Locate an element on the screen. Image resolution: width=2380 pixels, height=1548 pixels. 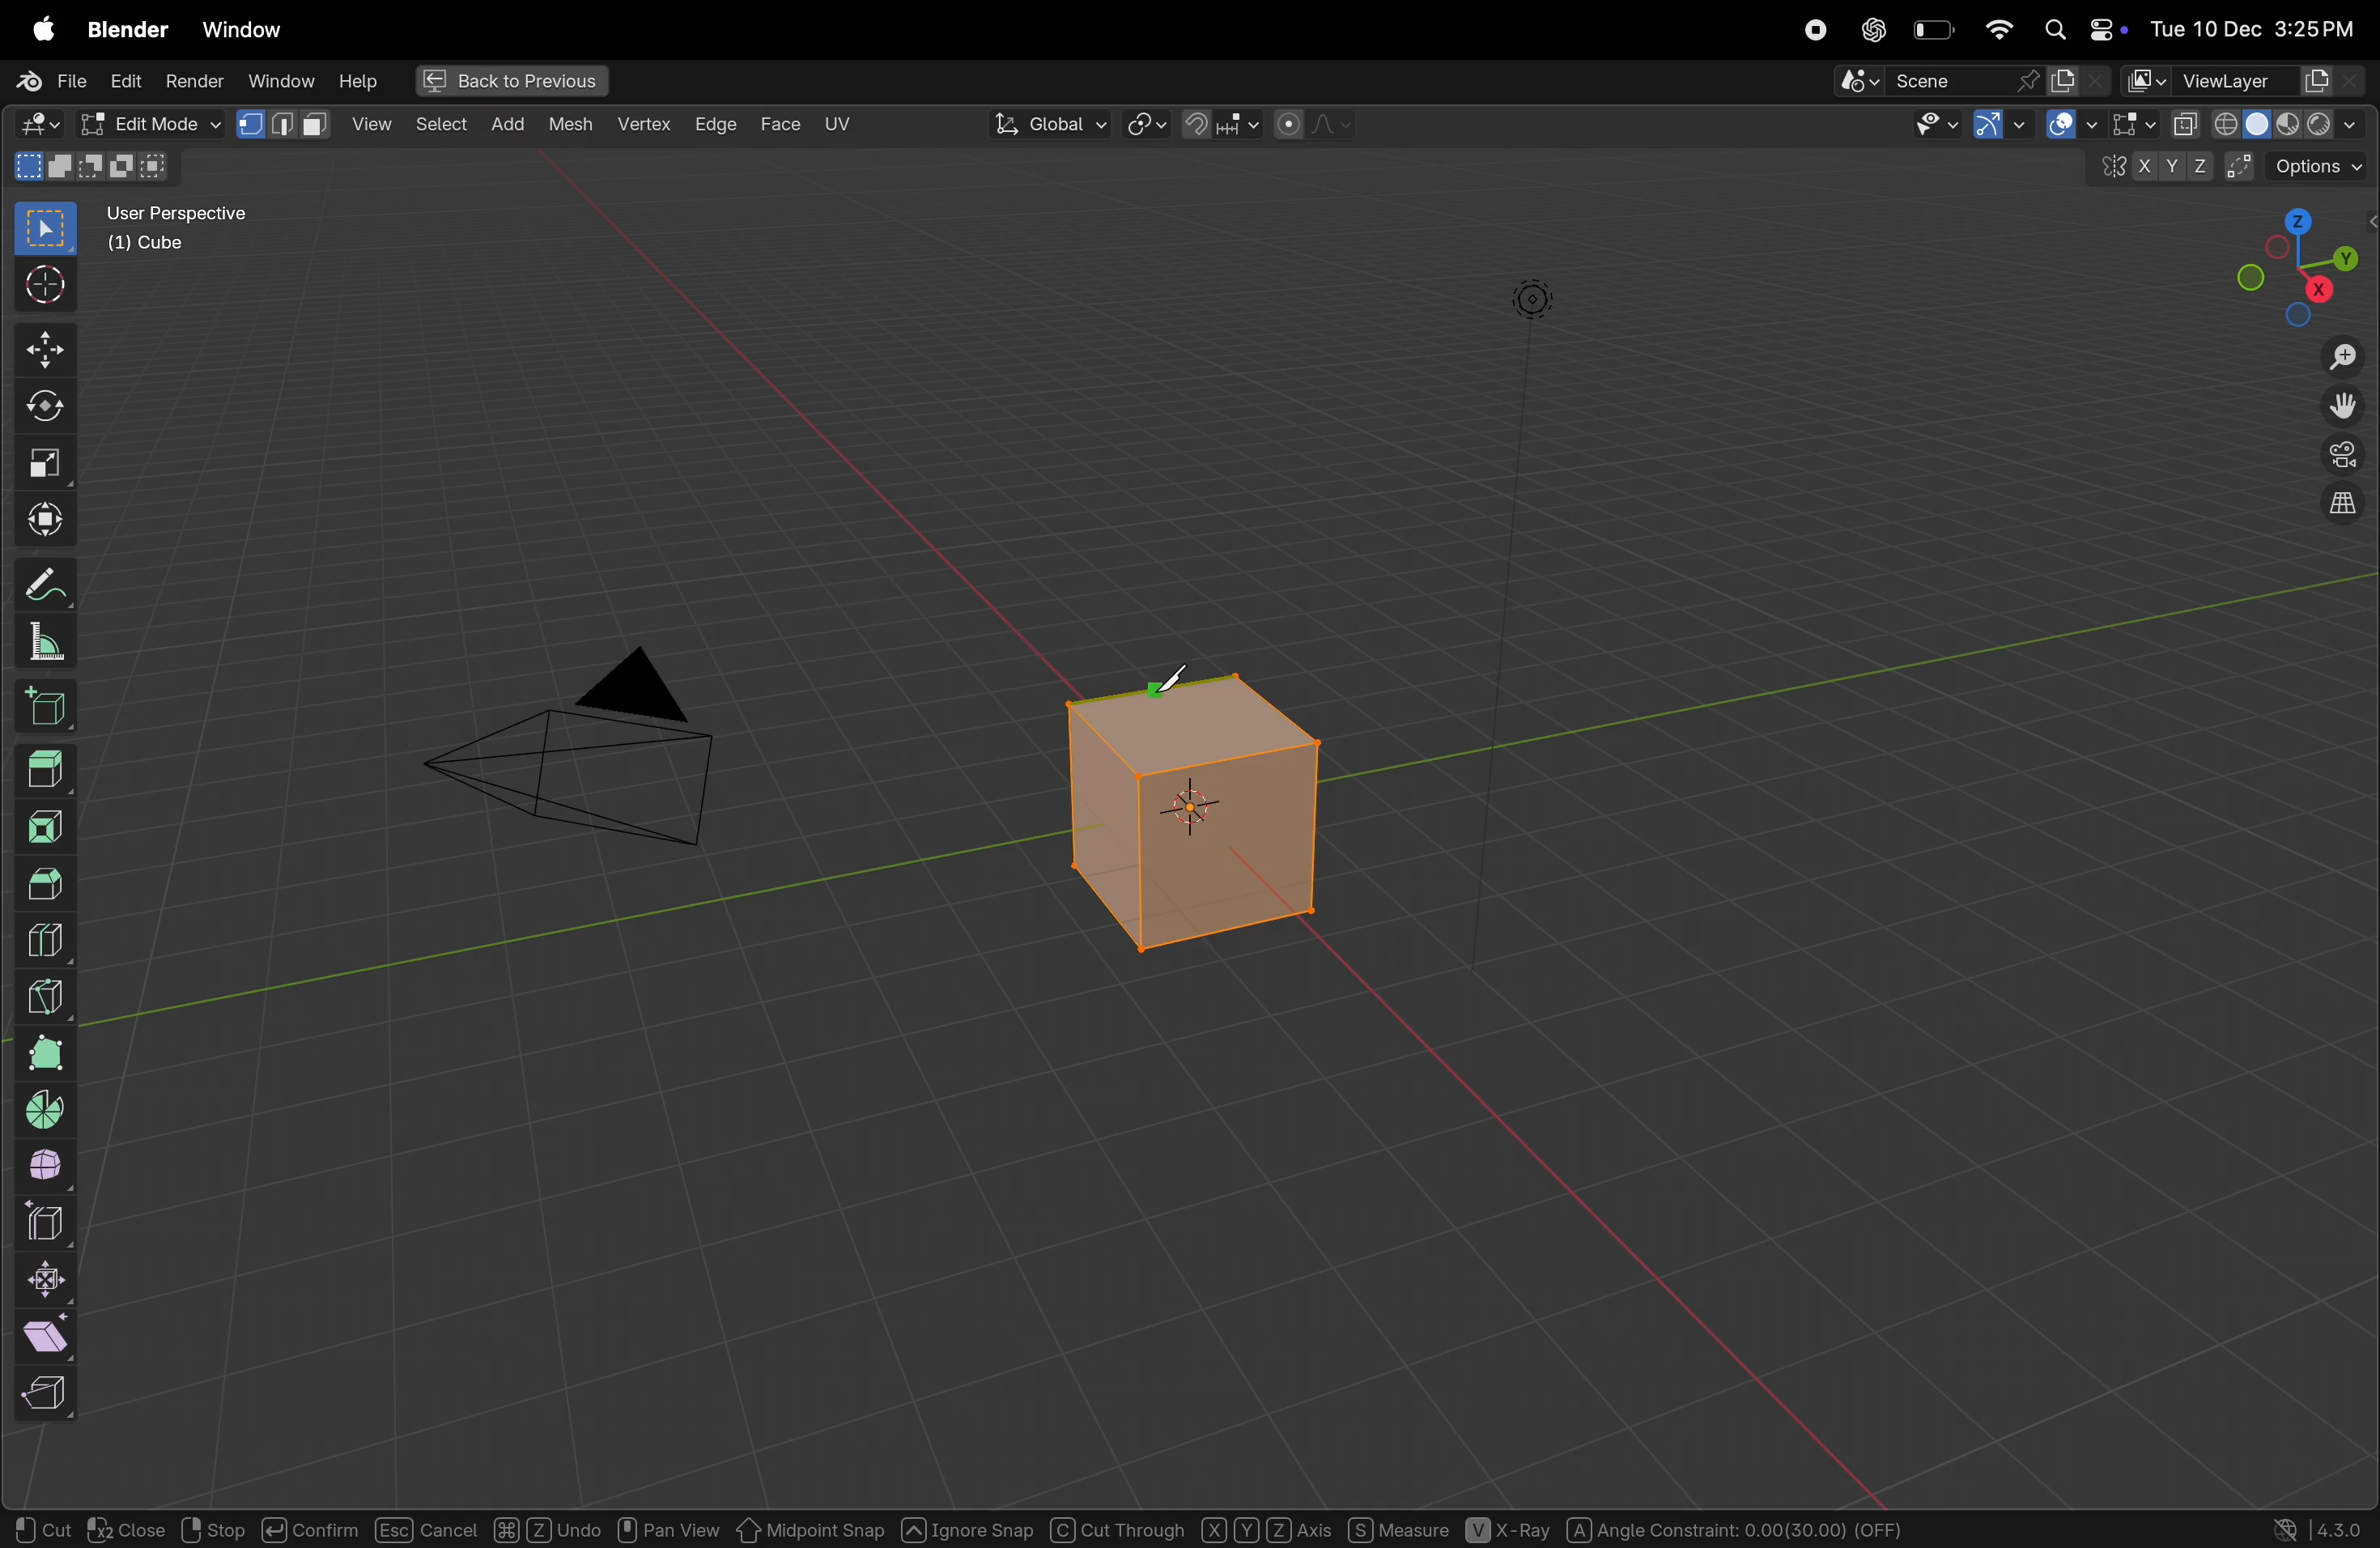
file is located at coordinates (45, 79).